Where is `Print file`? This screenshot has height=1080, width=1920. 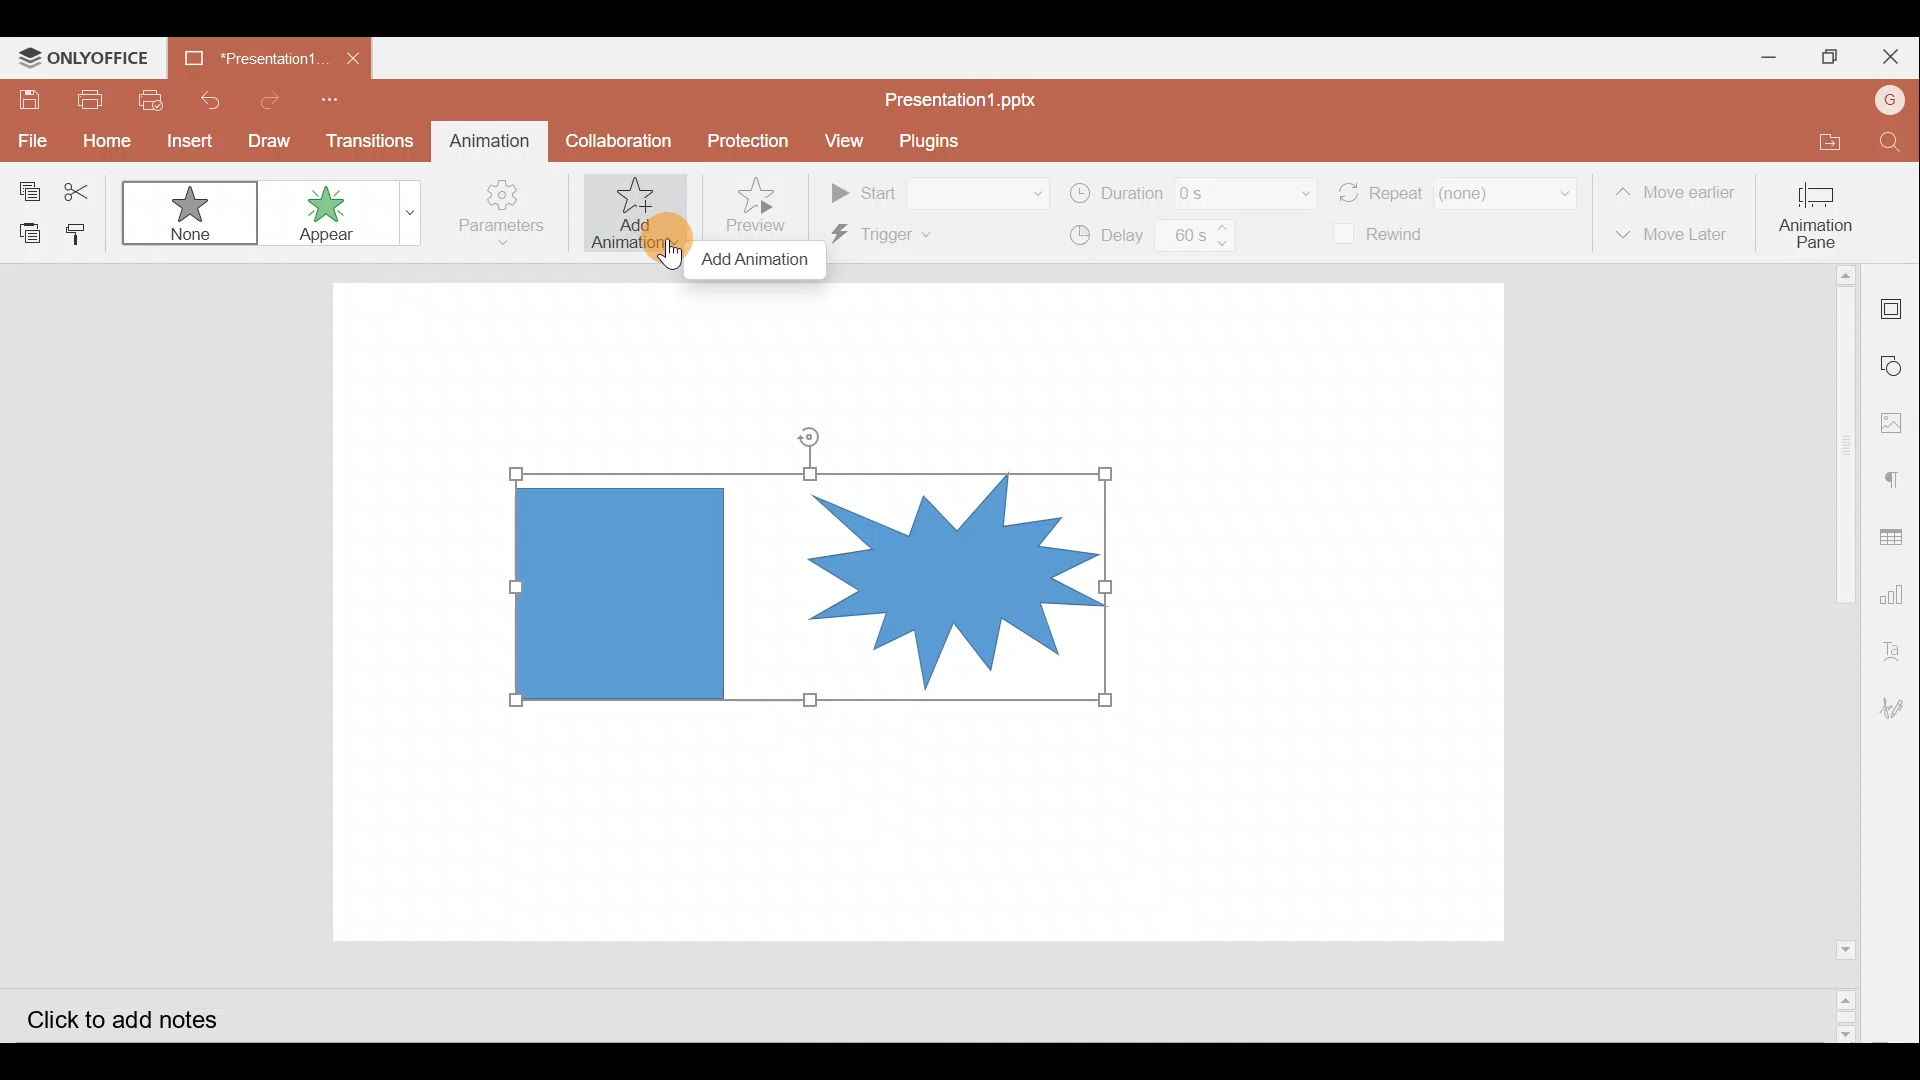
Print file is located at coordinates (92, 99).